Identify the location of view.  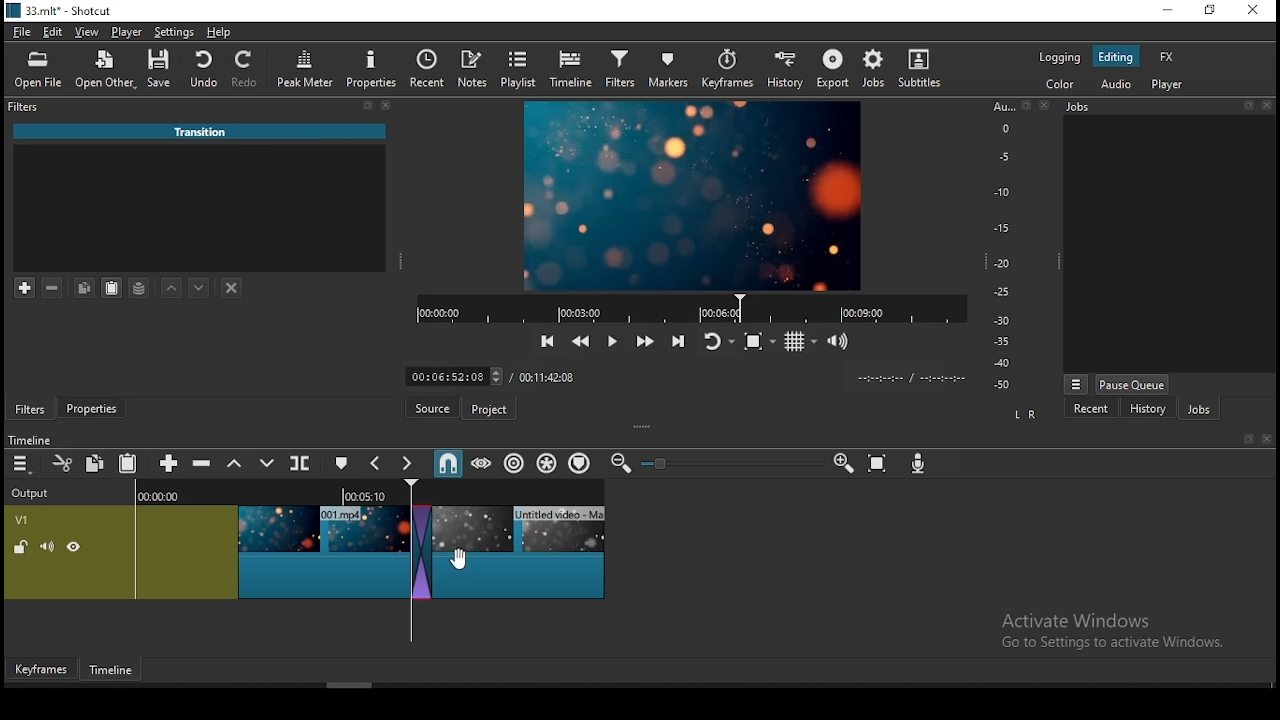
(88, 31).